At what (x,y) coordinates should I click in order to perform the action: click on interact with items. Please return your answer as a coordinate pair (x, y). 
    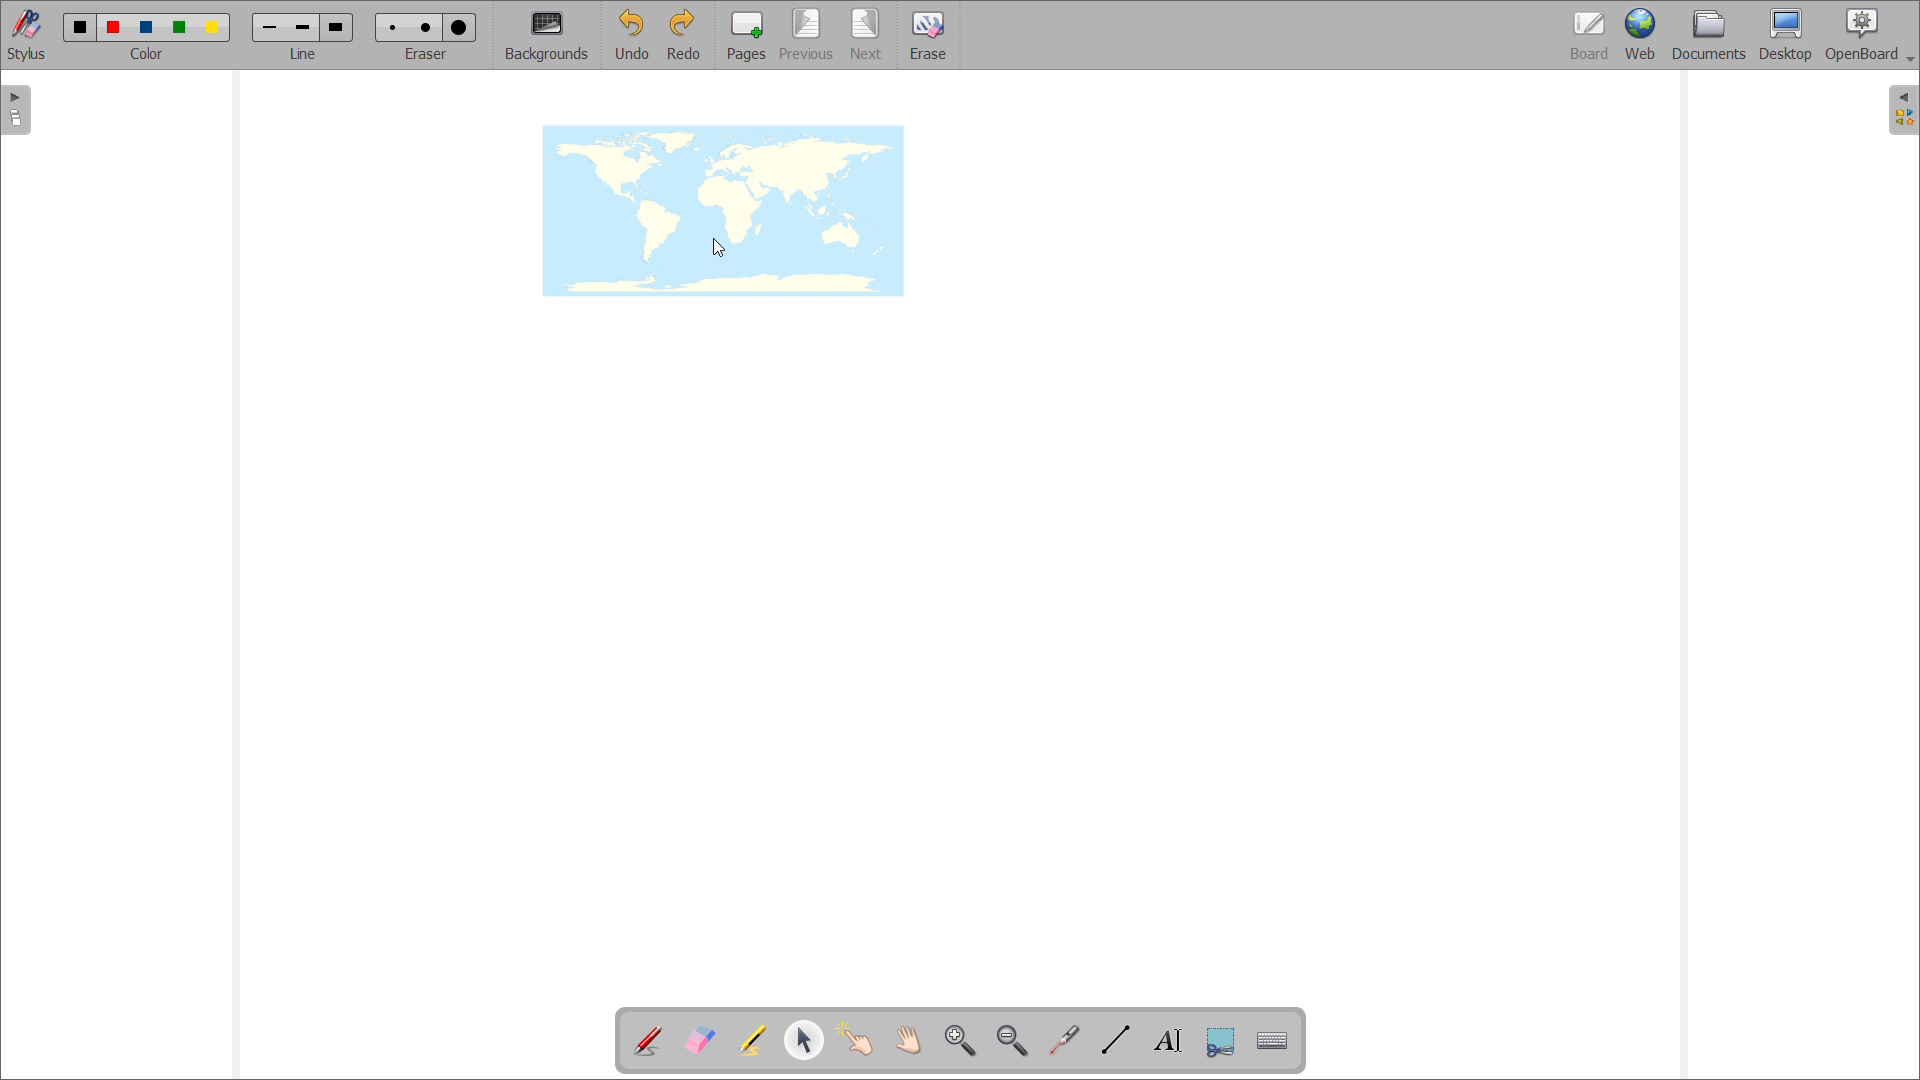
    Looking at the image, I should click on (856, 1040).